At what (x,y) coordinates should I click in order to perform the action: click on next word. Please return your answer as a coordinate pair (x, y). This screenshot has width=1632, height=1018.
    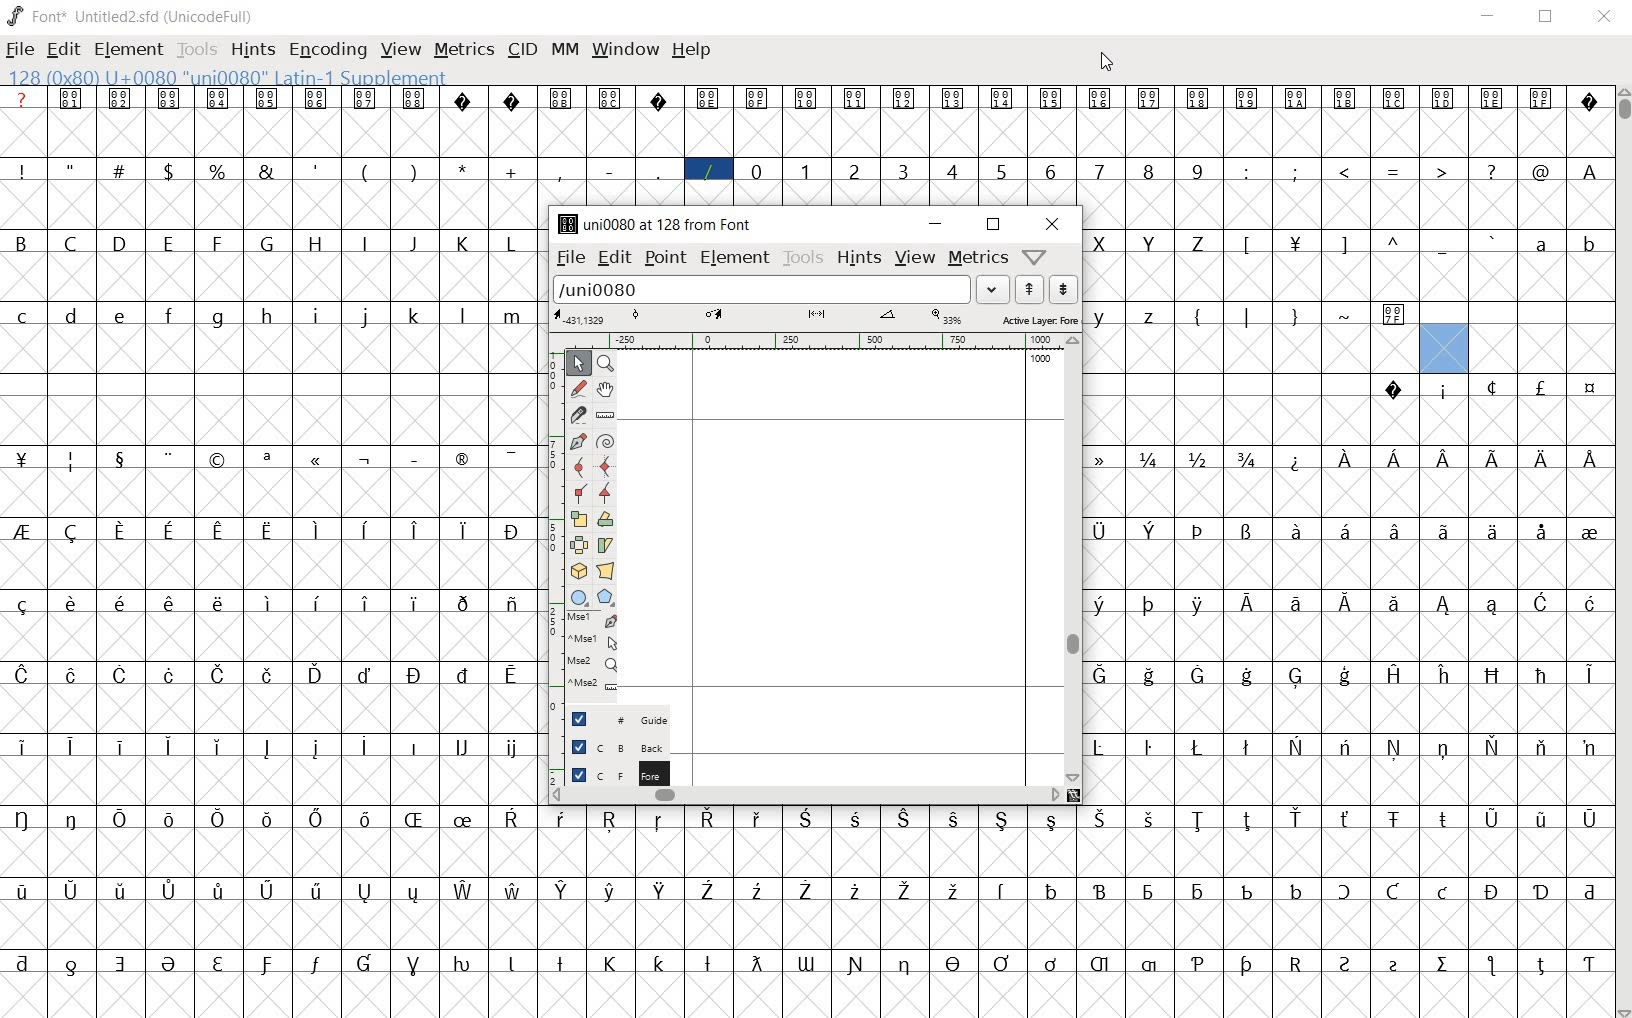
    Looking at the image, I should click on (1063, 290).